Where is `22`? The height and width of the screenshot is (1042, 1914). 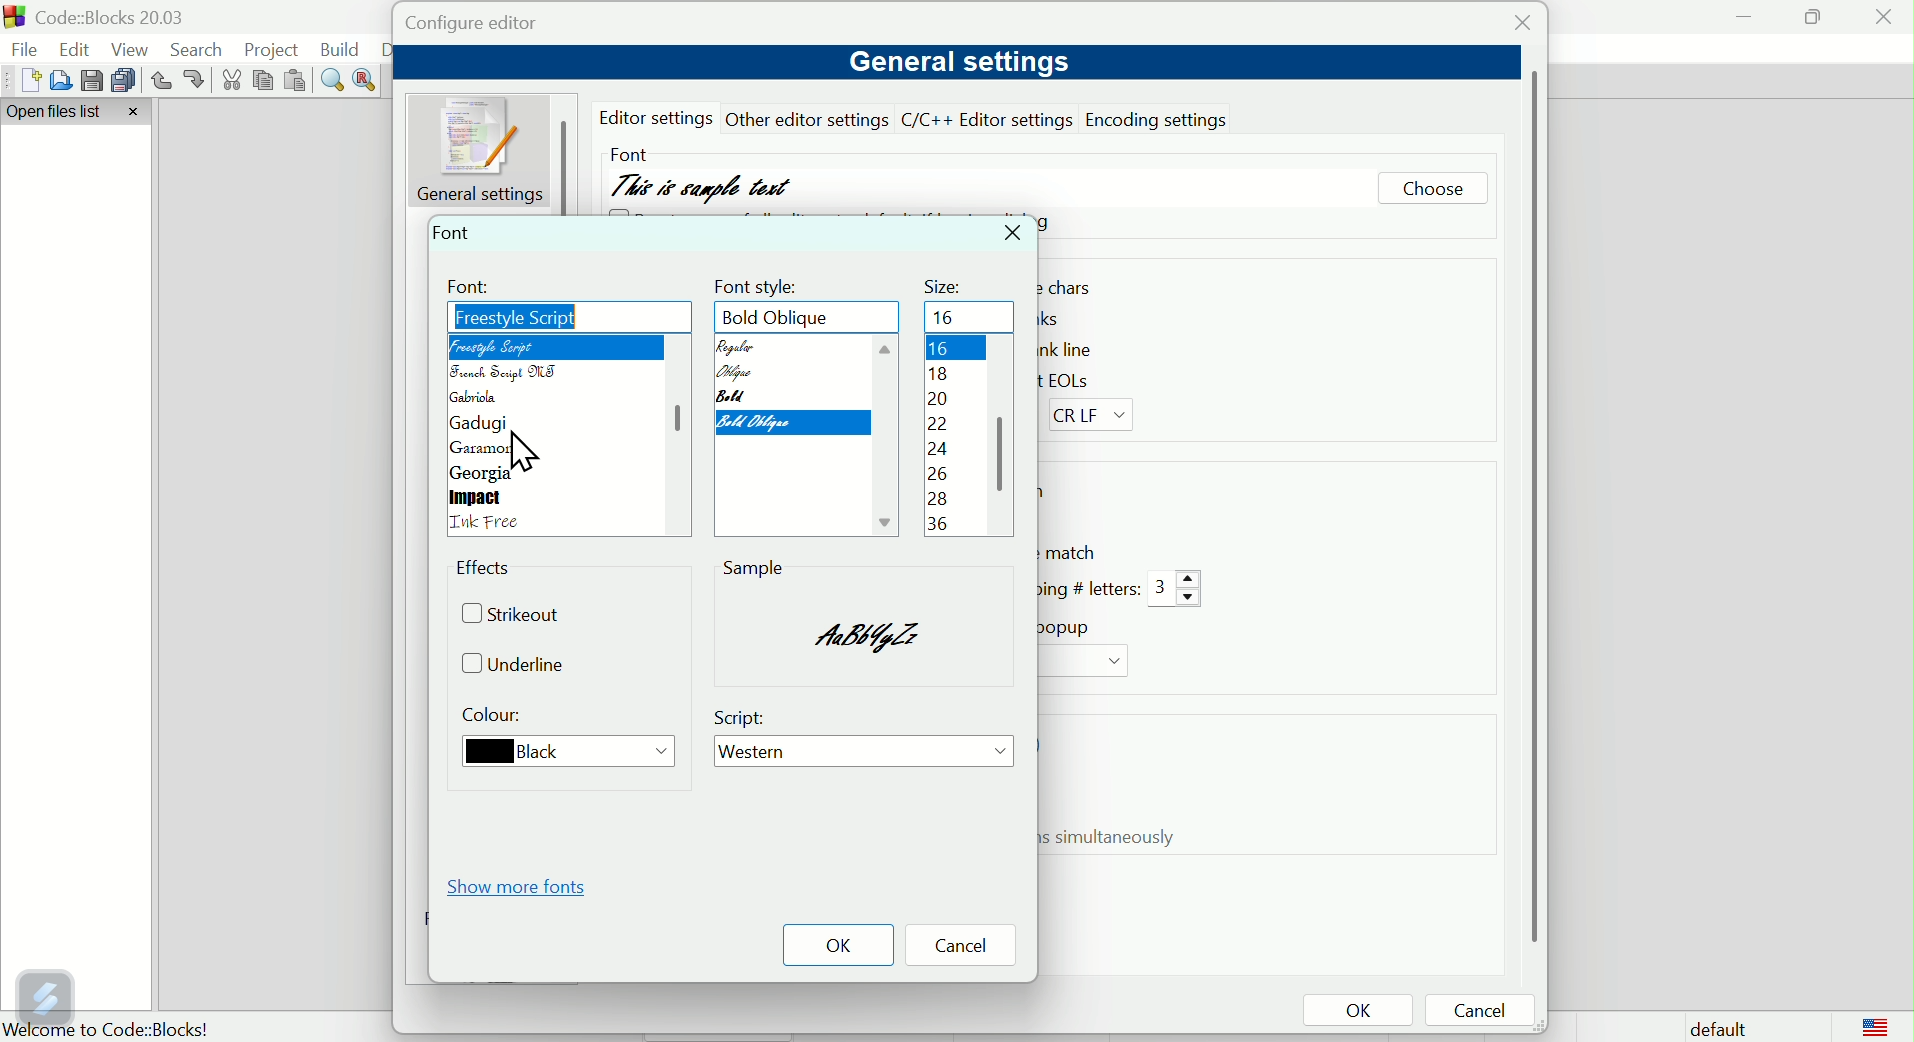 22 is located at coordinates (942, 426).